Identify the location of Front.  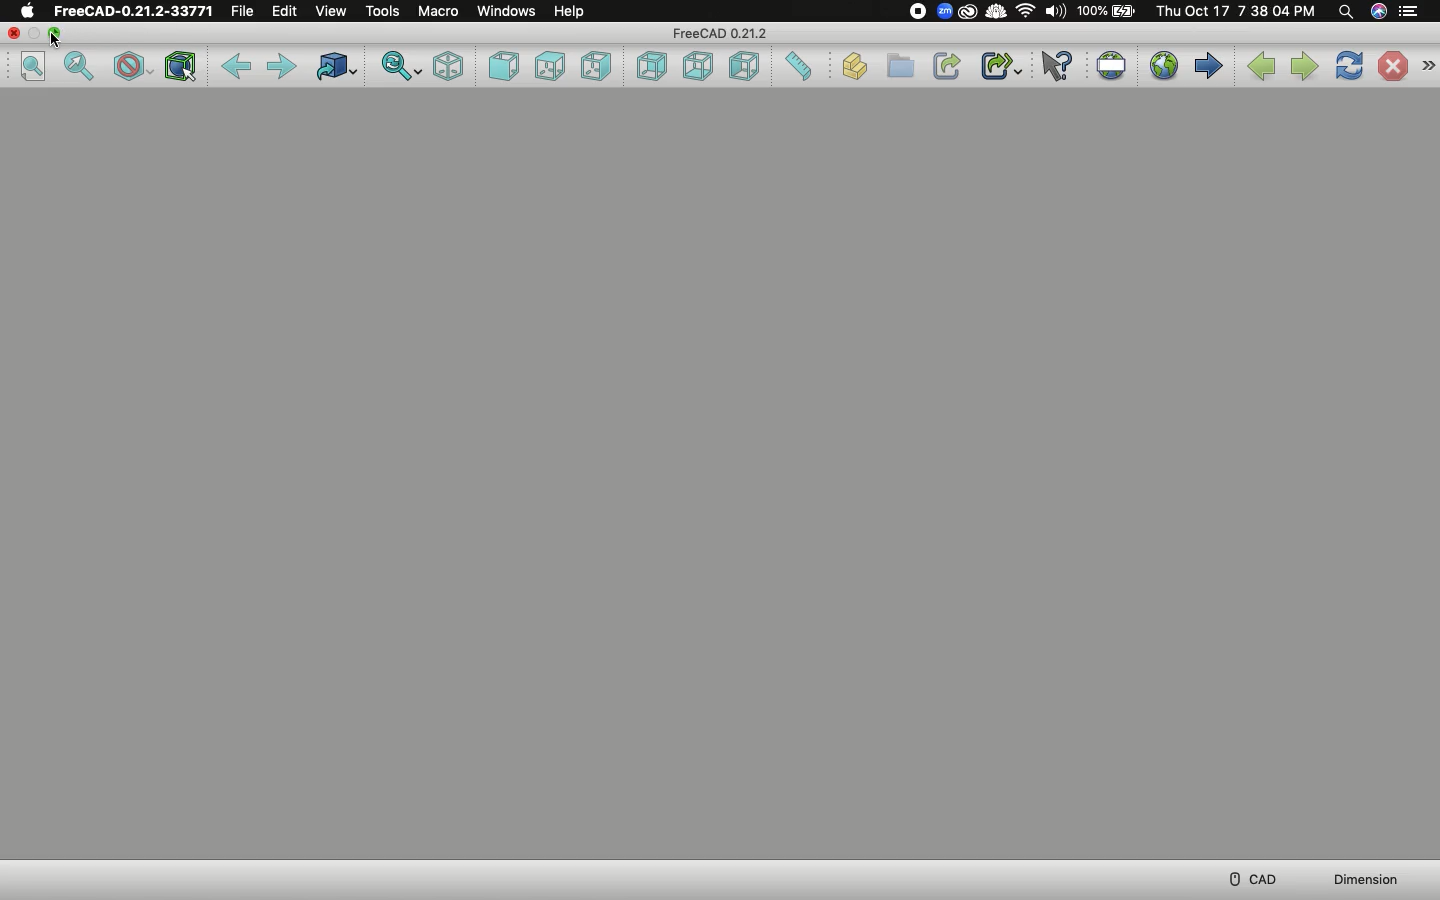
(502, 66).